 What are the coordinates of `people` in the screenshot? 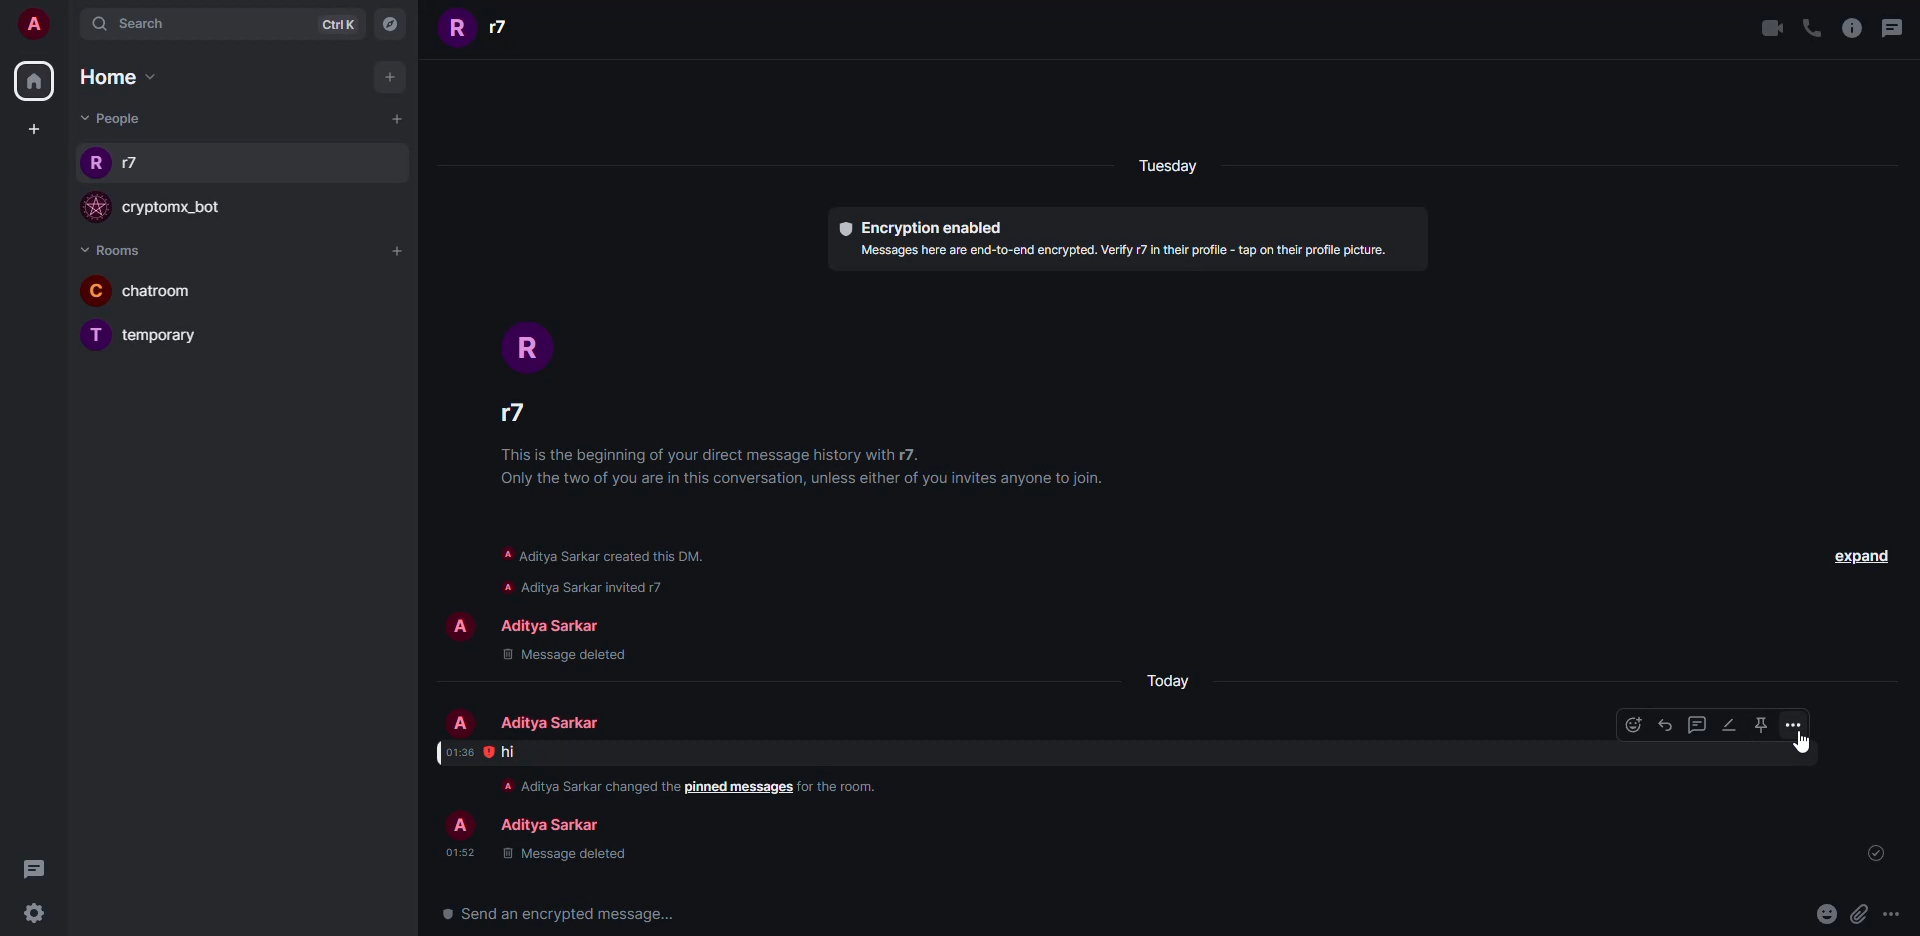 It's located at (546, 723).